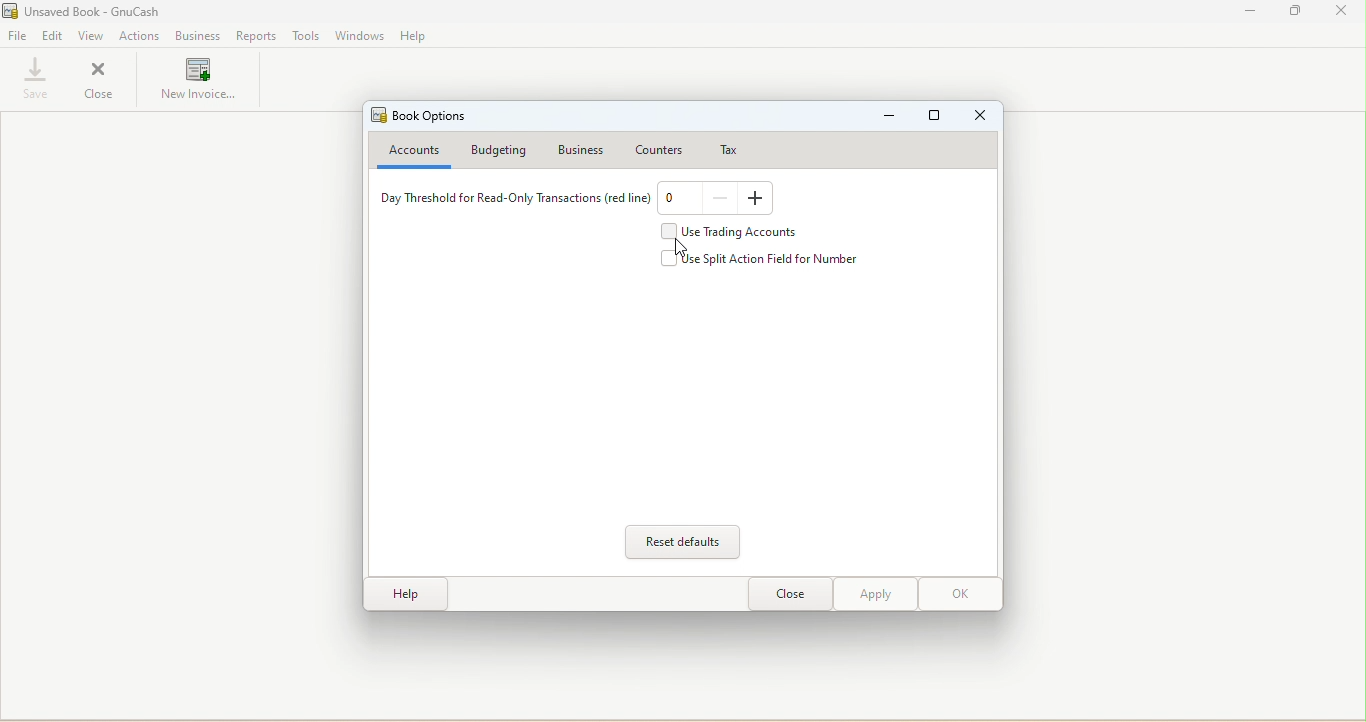 The height and width of the screenshot is (722, 1366). I want to click on Actions, so click(141, 36).